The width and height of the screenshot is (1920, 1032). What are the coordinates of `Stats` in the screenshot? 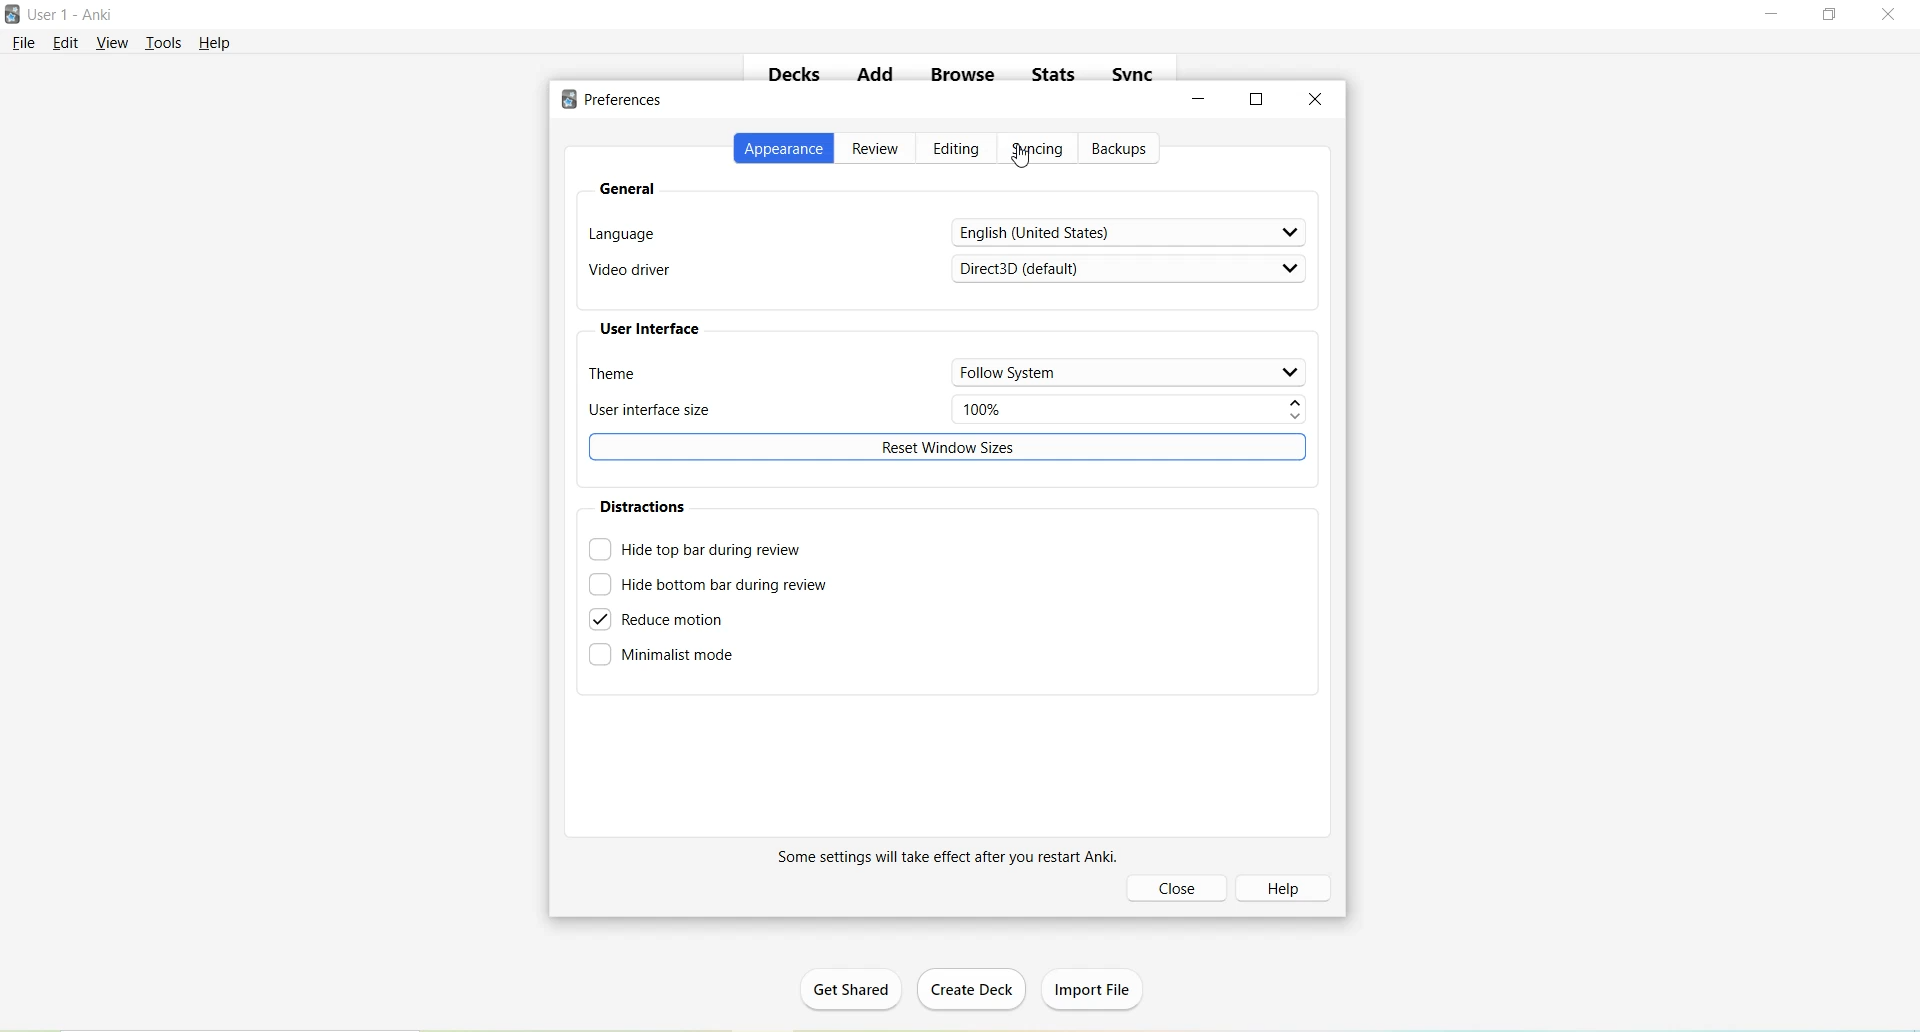 It's located at (1060, 79).